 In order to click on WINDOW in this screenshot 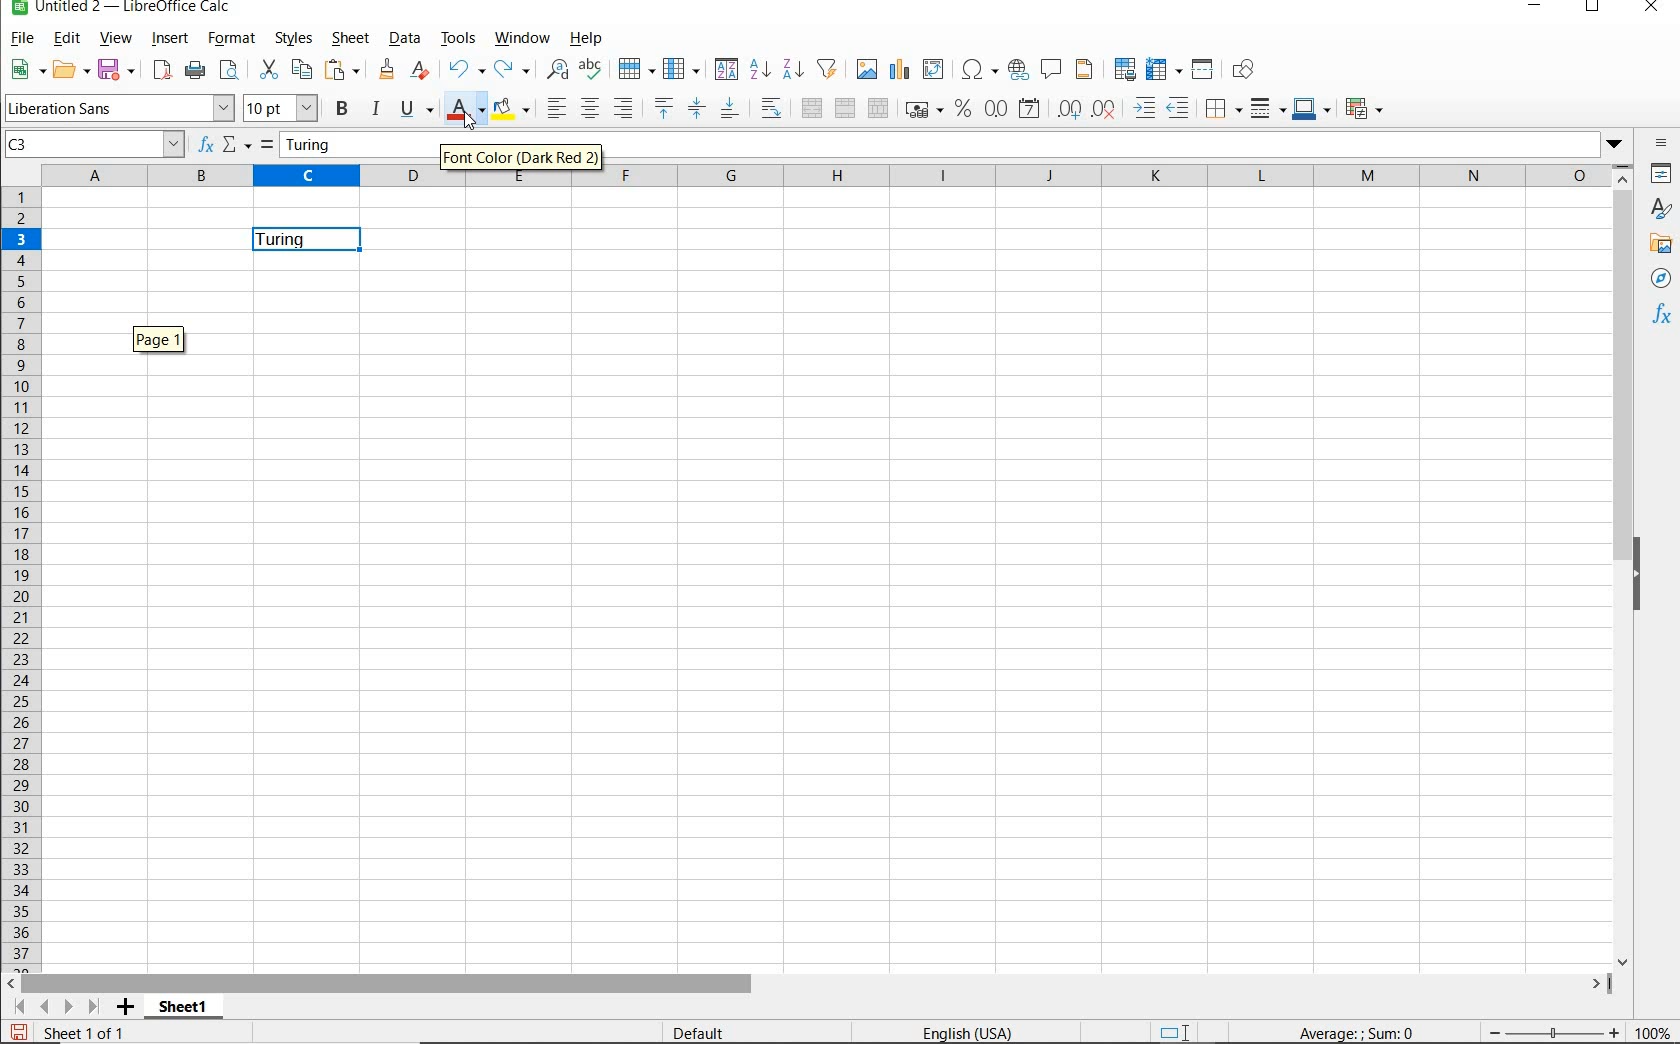, I will do `click(525, 40)`.